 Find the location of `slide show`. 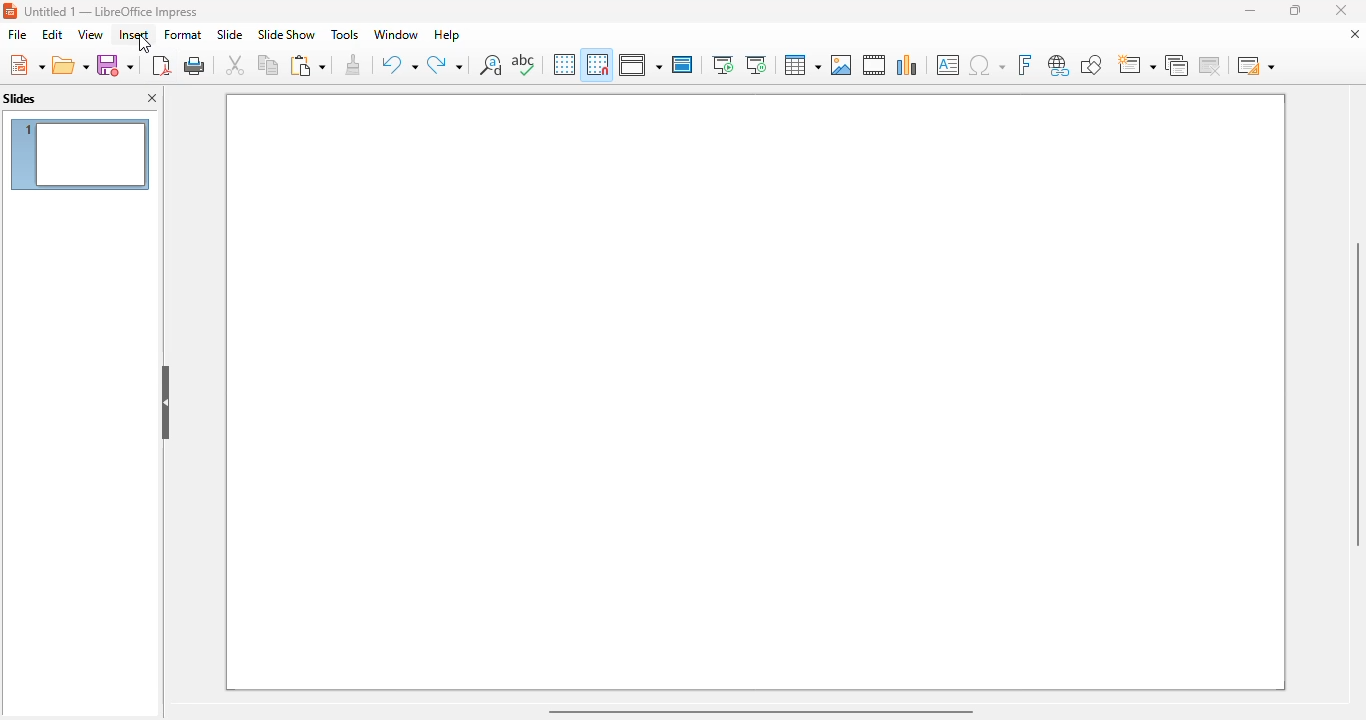

slide show is located at coordinates (286, 35).